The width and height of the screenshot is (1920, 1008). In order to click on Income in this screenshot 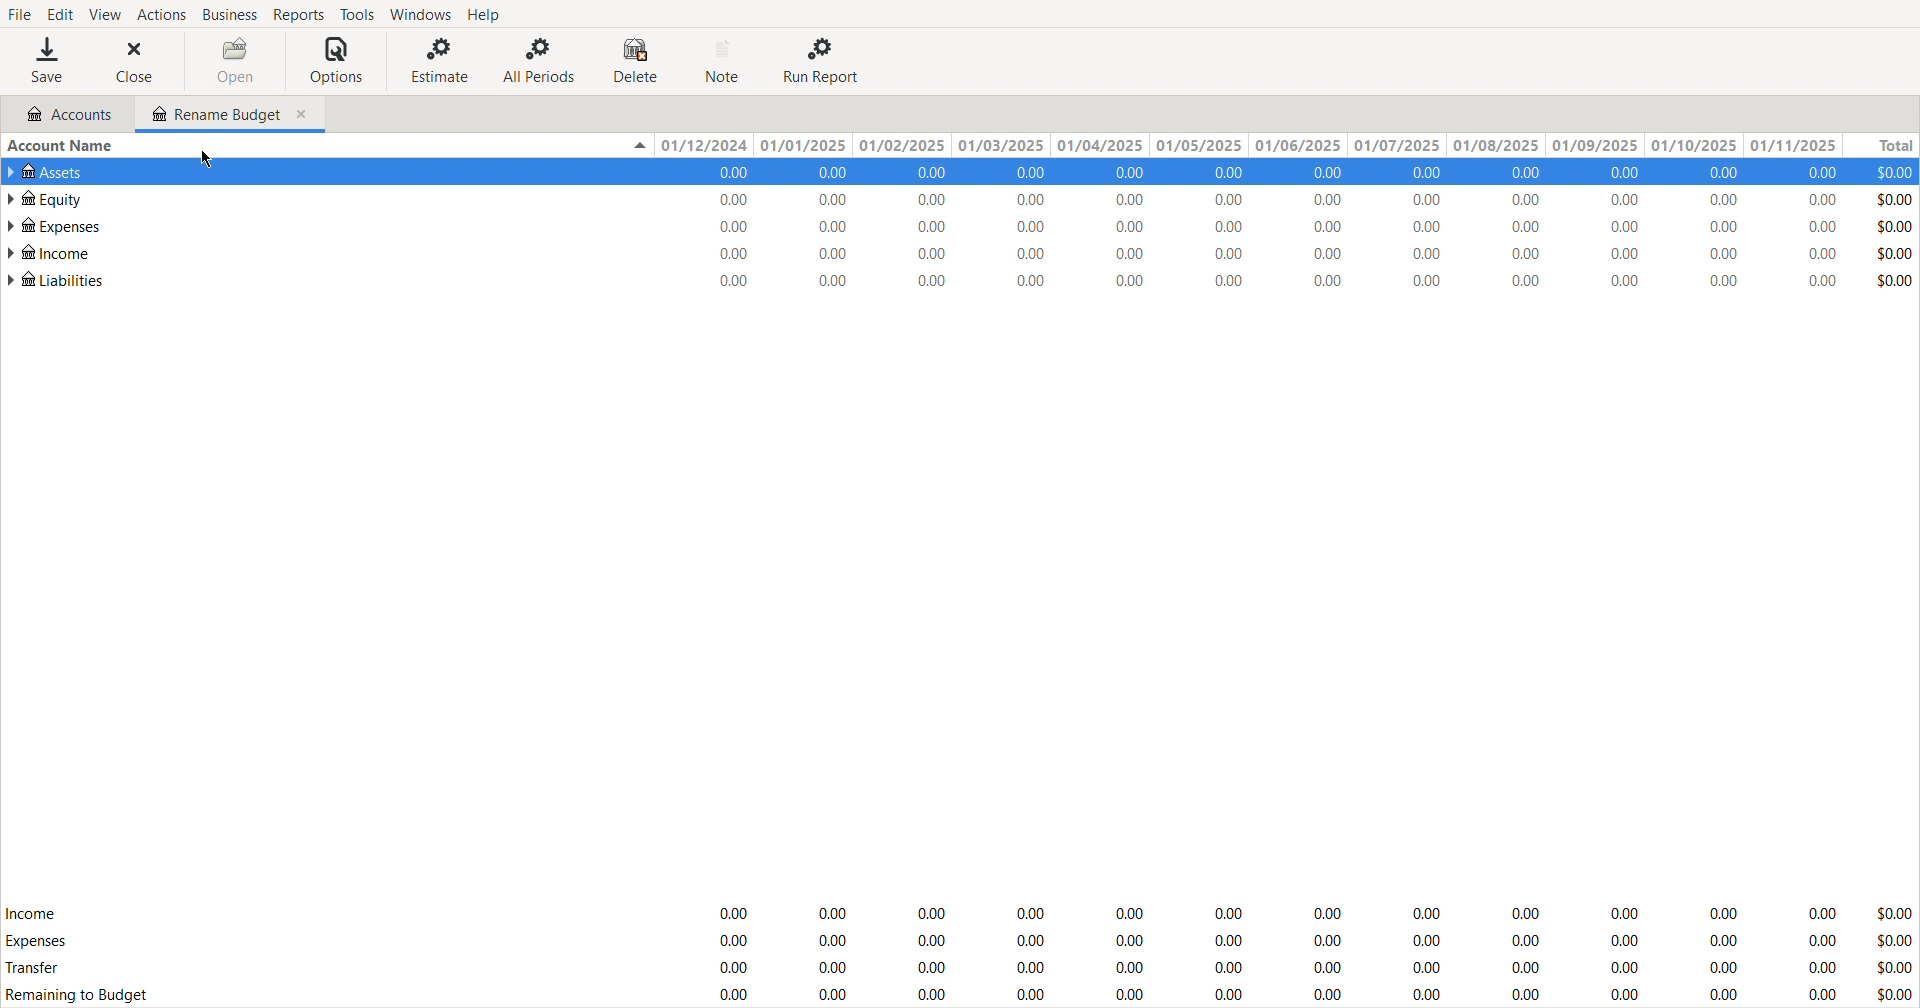, I will do `click(31, 912)`.